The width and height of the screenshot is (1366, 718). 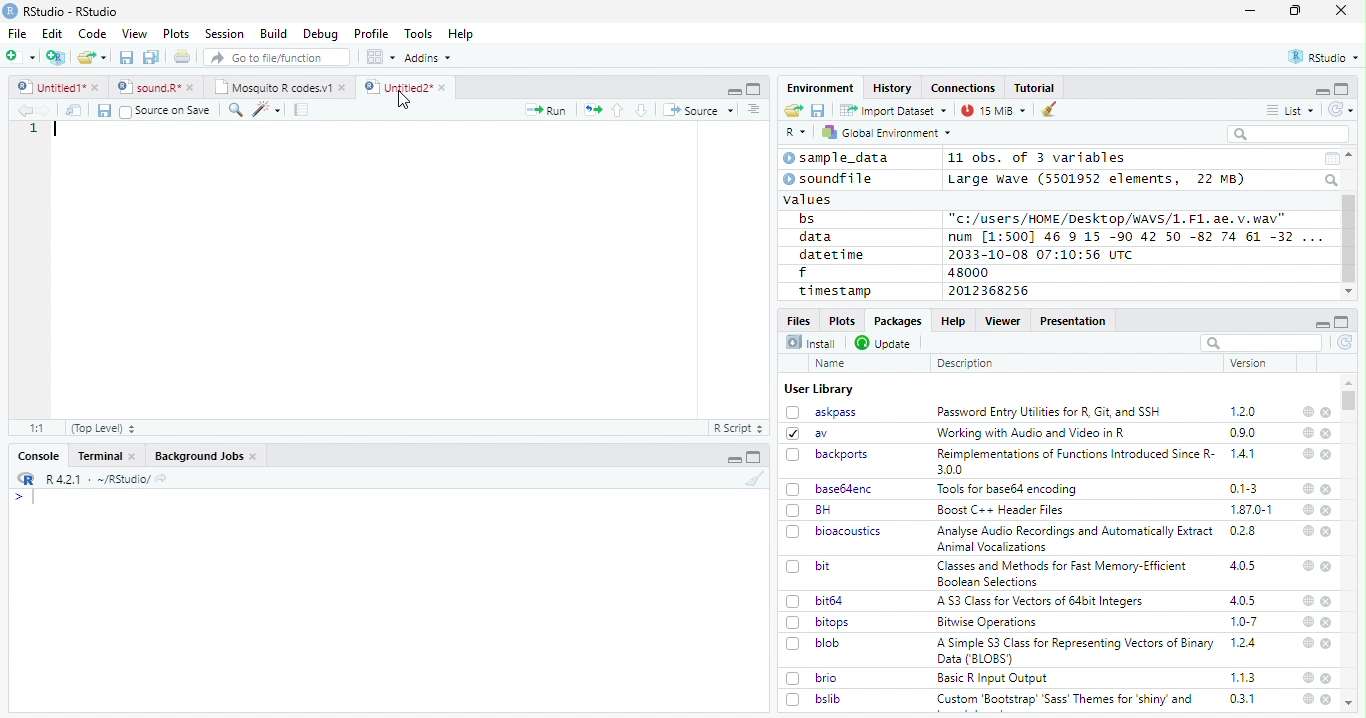 I want to click on Search, so click(x=1333, y=180).